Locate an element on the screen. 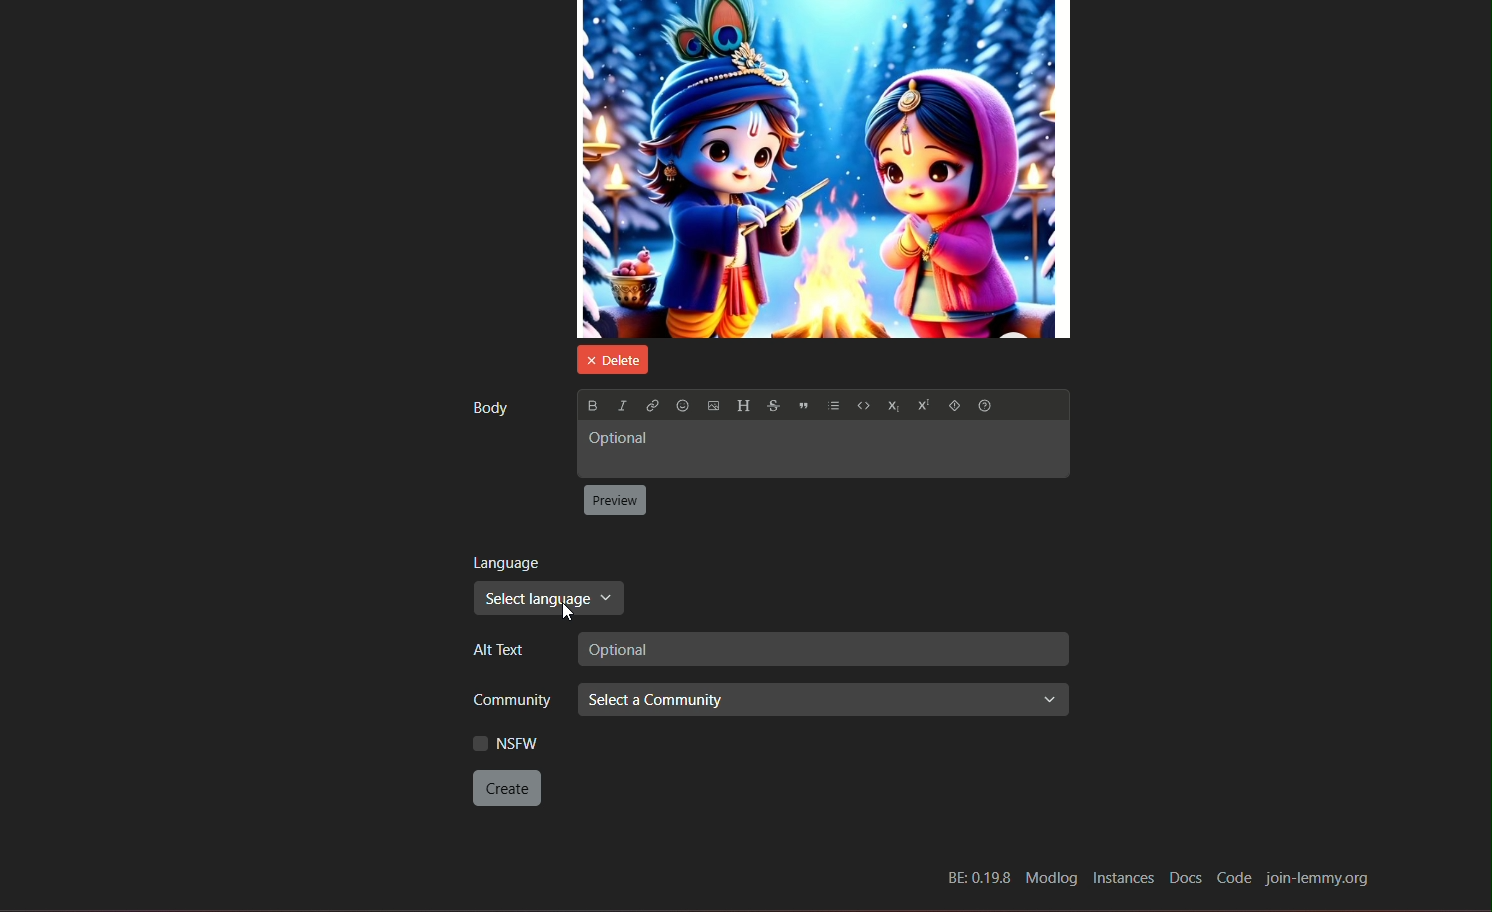 Image resolution: width=1492 pixels, height=912 pixels. superscript is located at coordinates (921, 407).